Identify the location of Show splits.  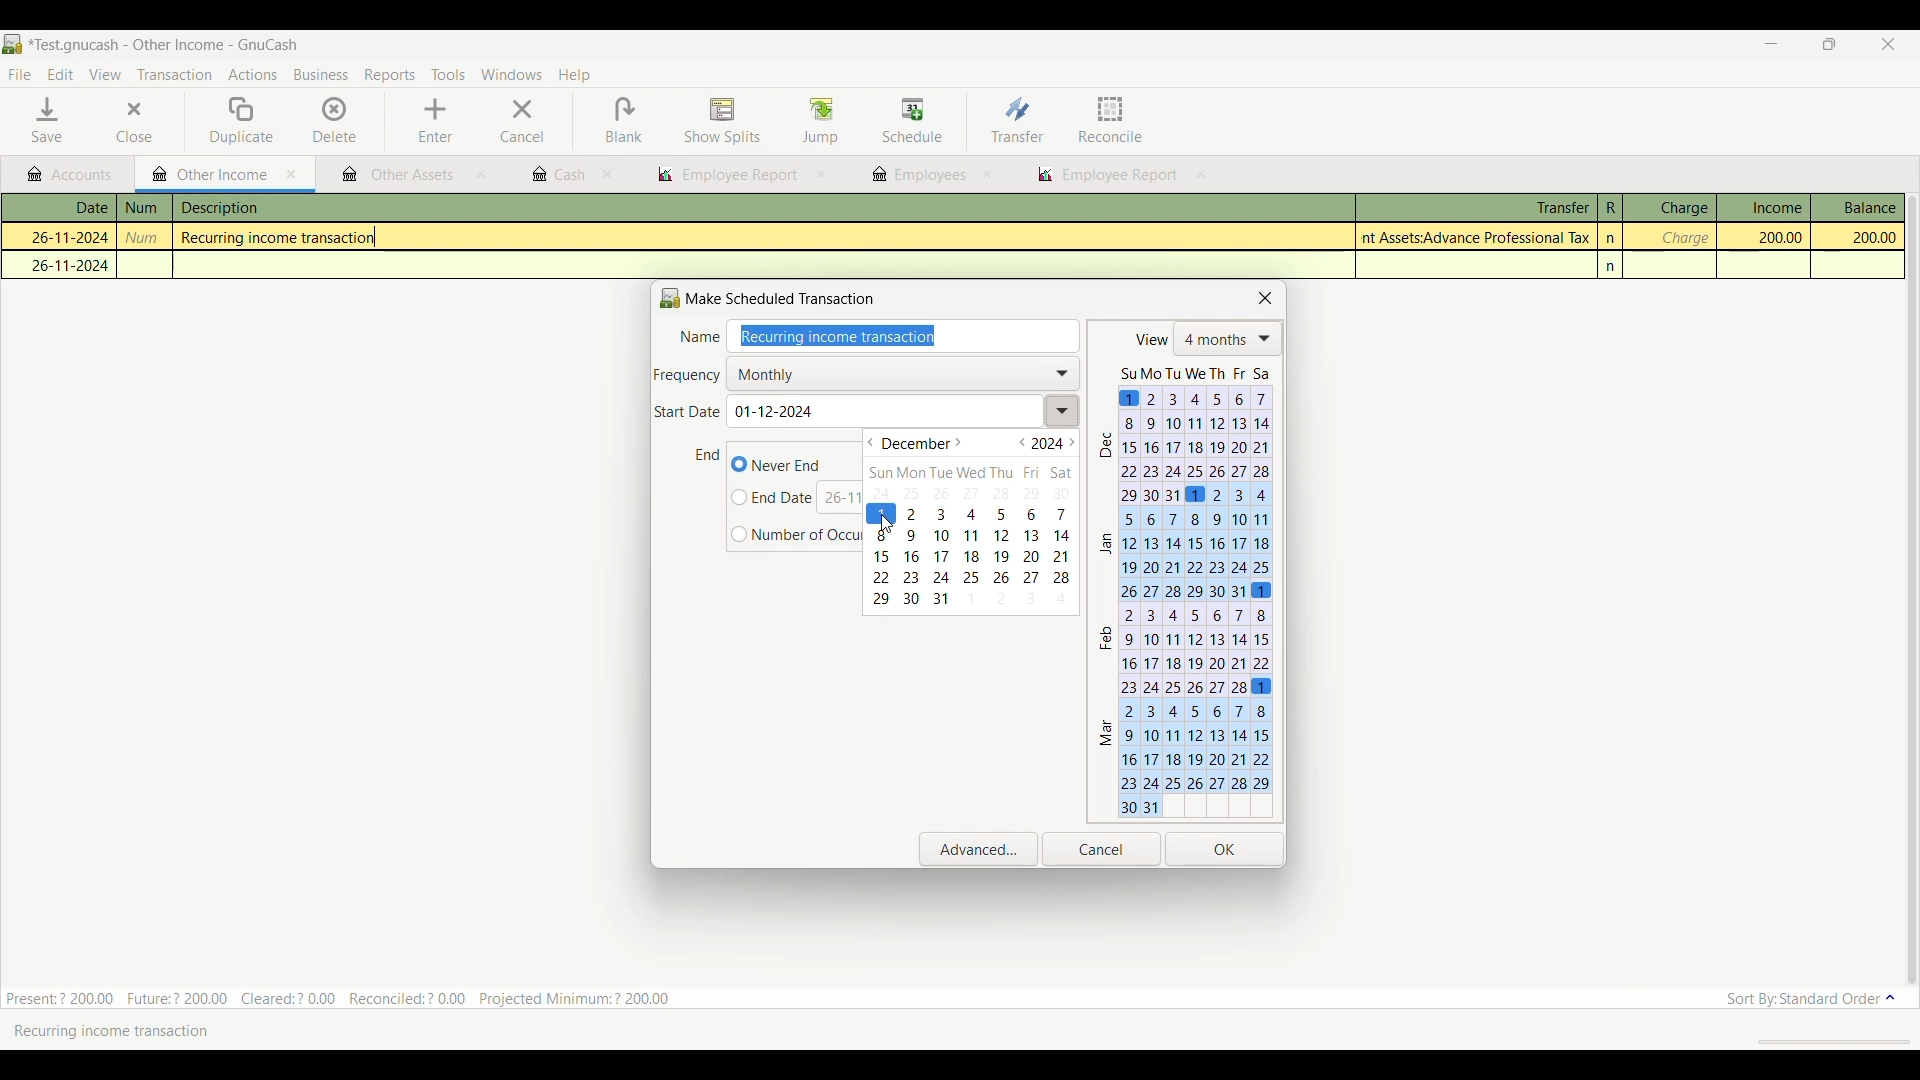
(723, 122).